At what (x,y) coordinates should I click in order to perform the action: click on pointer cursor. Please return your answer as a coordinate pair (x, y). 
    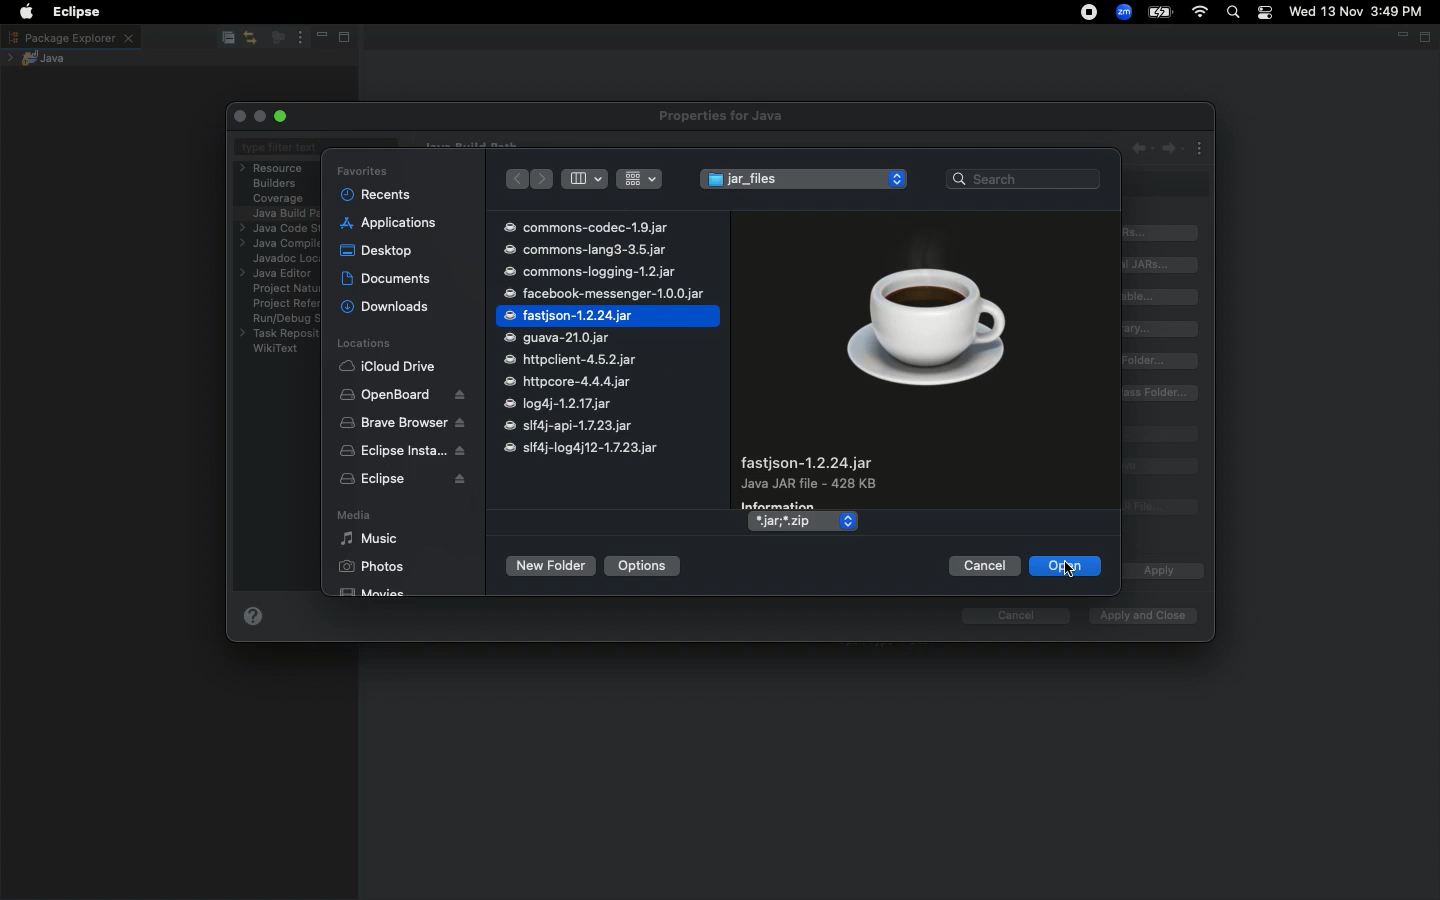
    Looking at the image, I should click on (1066, 572).